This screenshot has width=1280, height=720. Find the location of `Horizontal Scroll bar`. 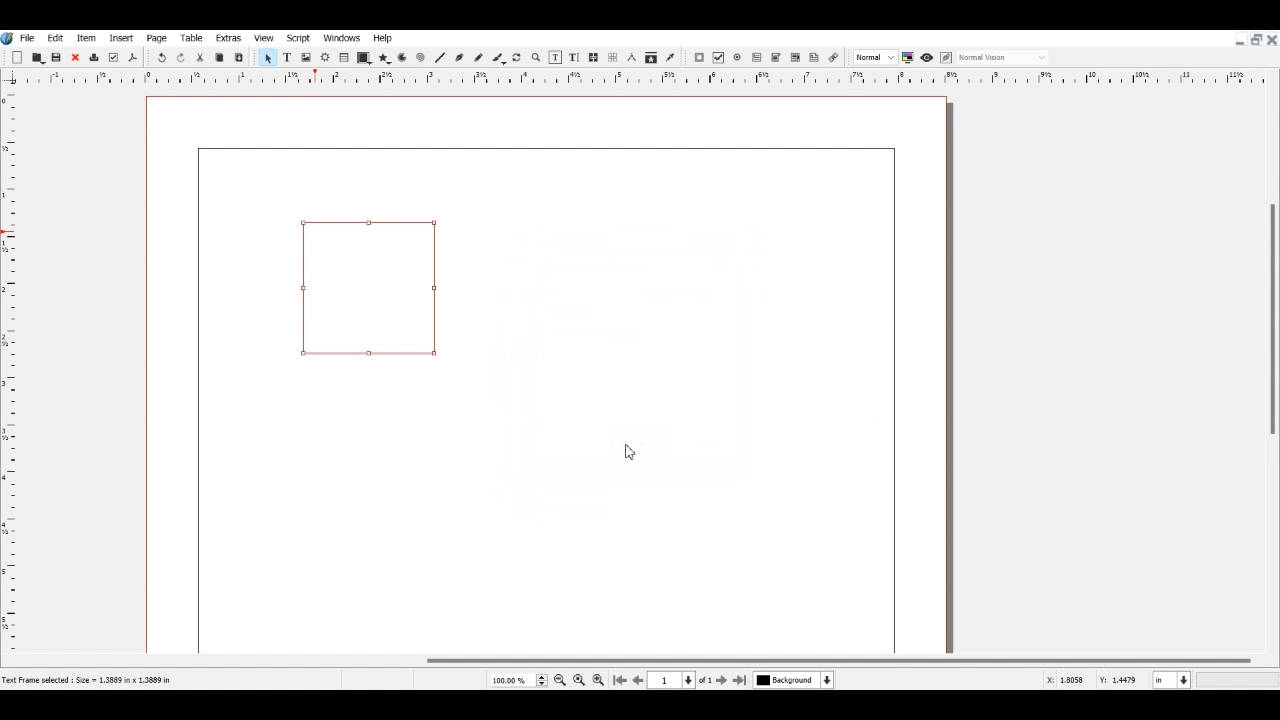

Horizontal Scroll bar is located at coordinates (640, 661).